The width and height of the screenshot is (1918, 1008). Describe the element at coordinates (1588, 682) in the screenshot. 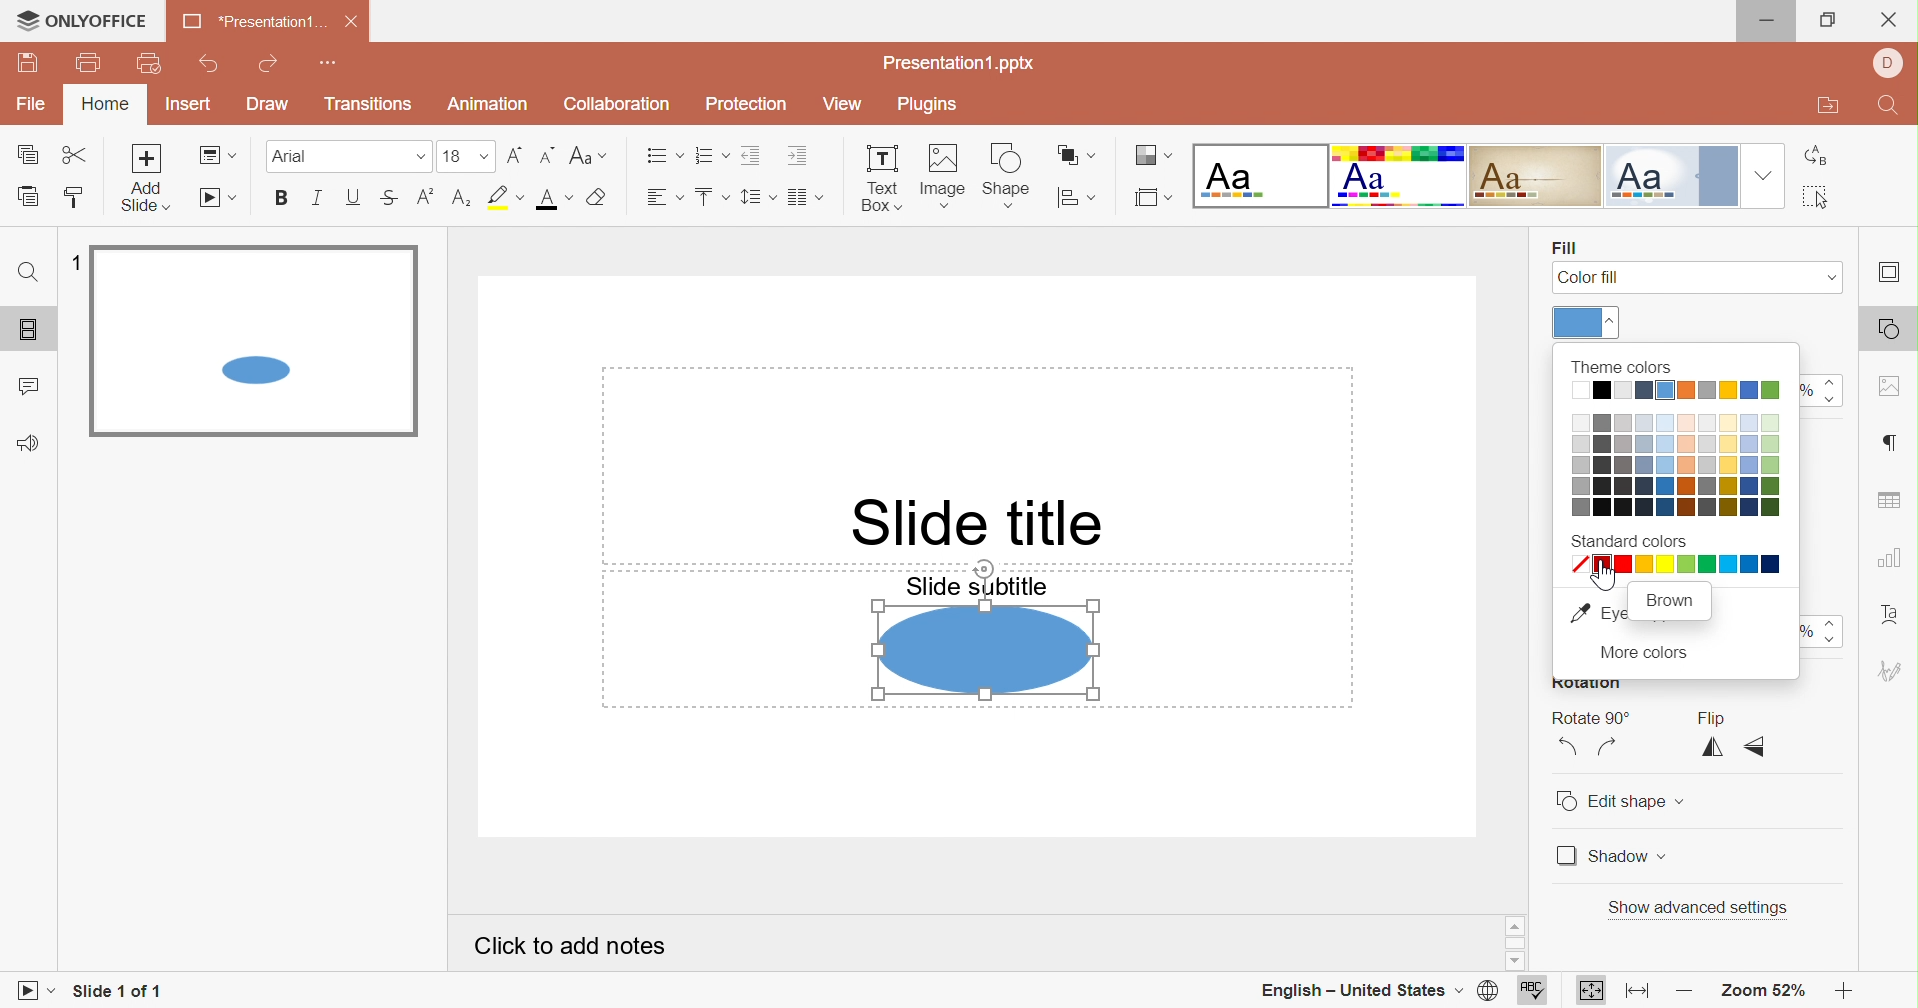

I see `Rotation` at that location.